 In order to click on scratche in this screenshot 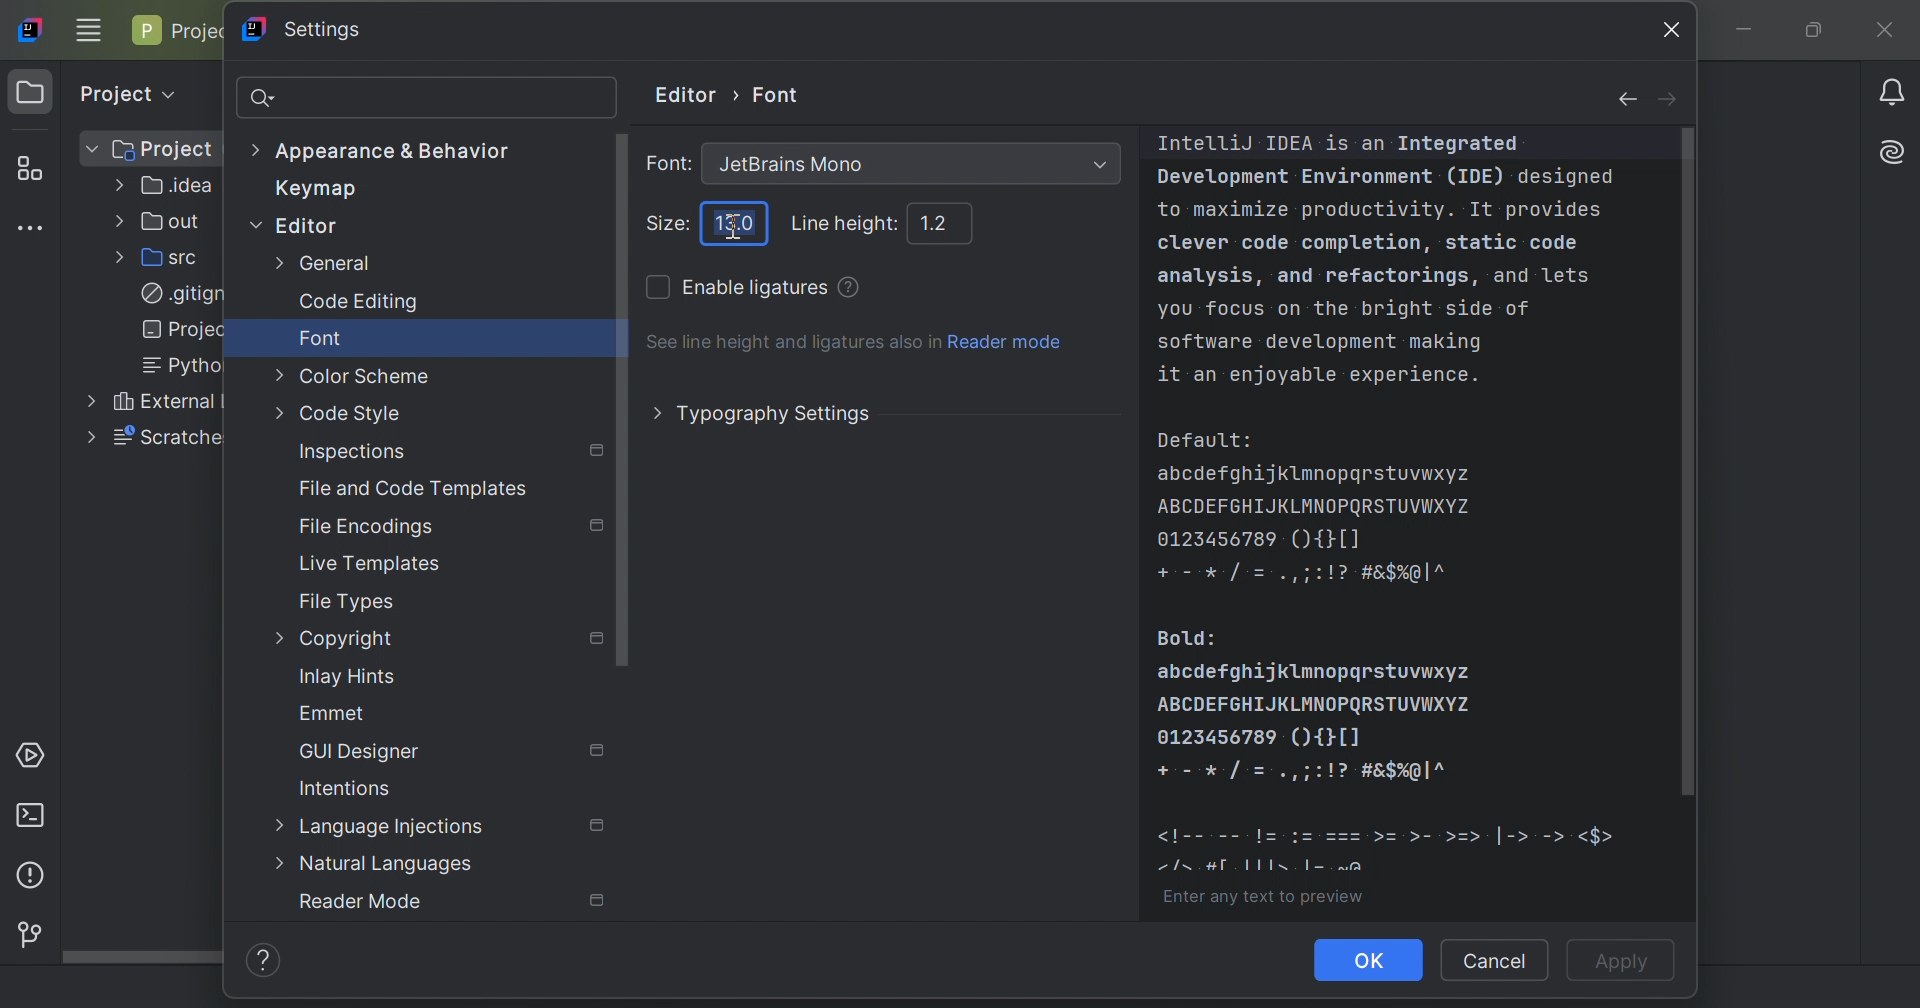, I will do `click(154, 440)`.